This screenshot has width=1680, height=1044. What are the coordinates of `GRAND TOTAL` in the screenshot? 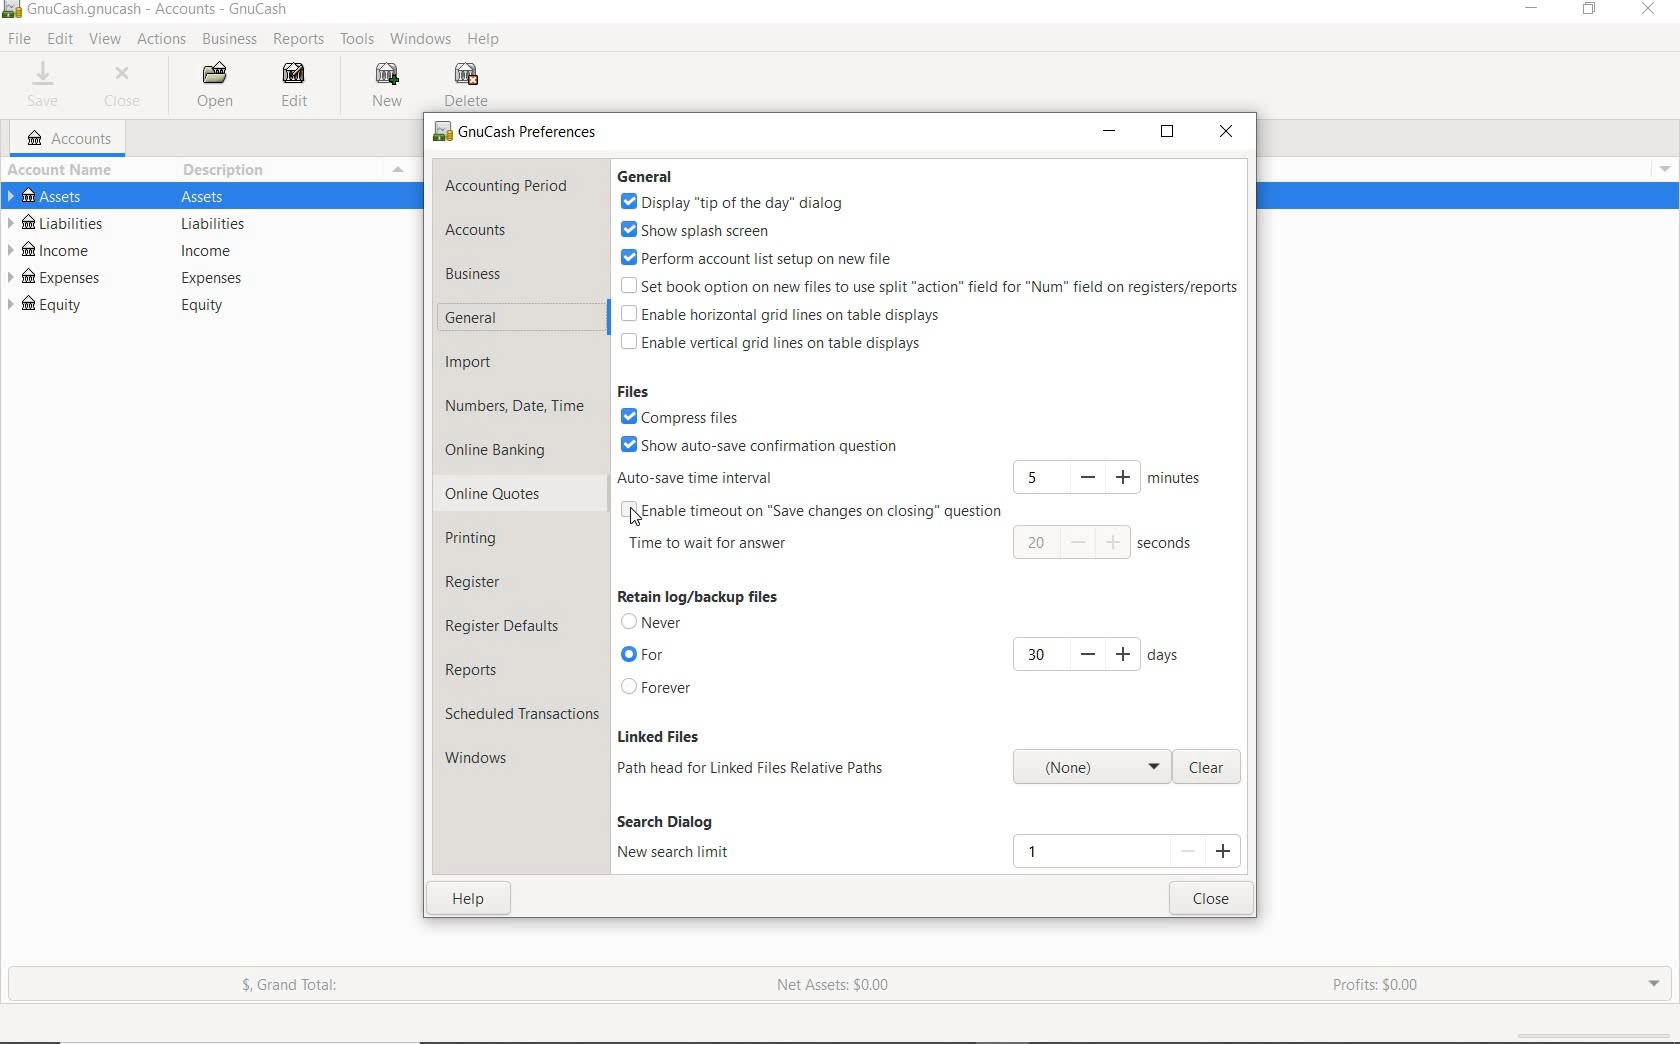 It's located at (290, 986).